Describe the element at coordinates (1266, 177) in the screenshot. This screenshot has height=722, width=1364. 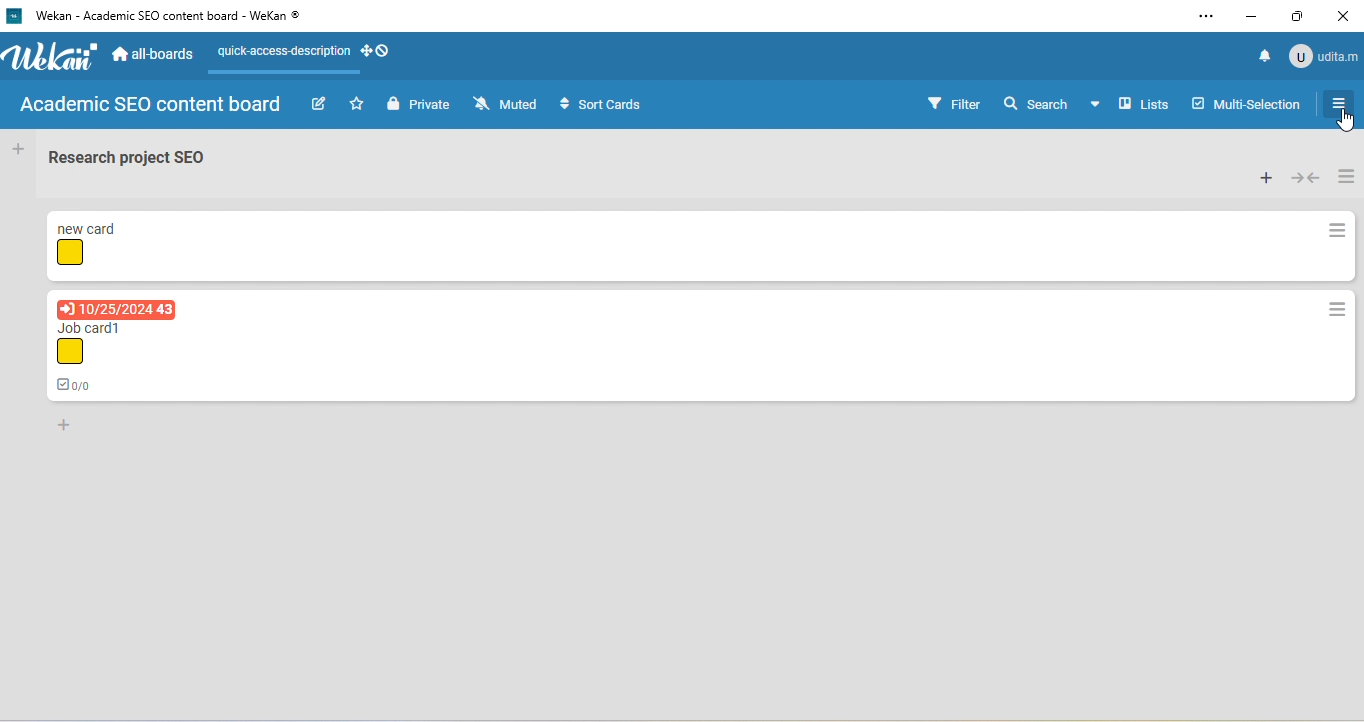
I see `add card to top` at that location.